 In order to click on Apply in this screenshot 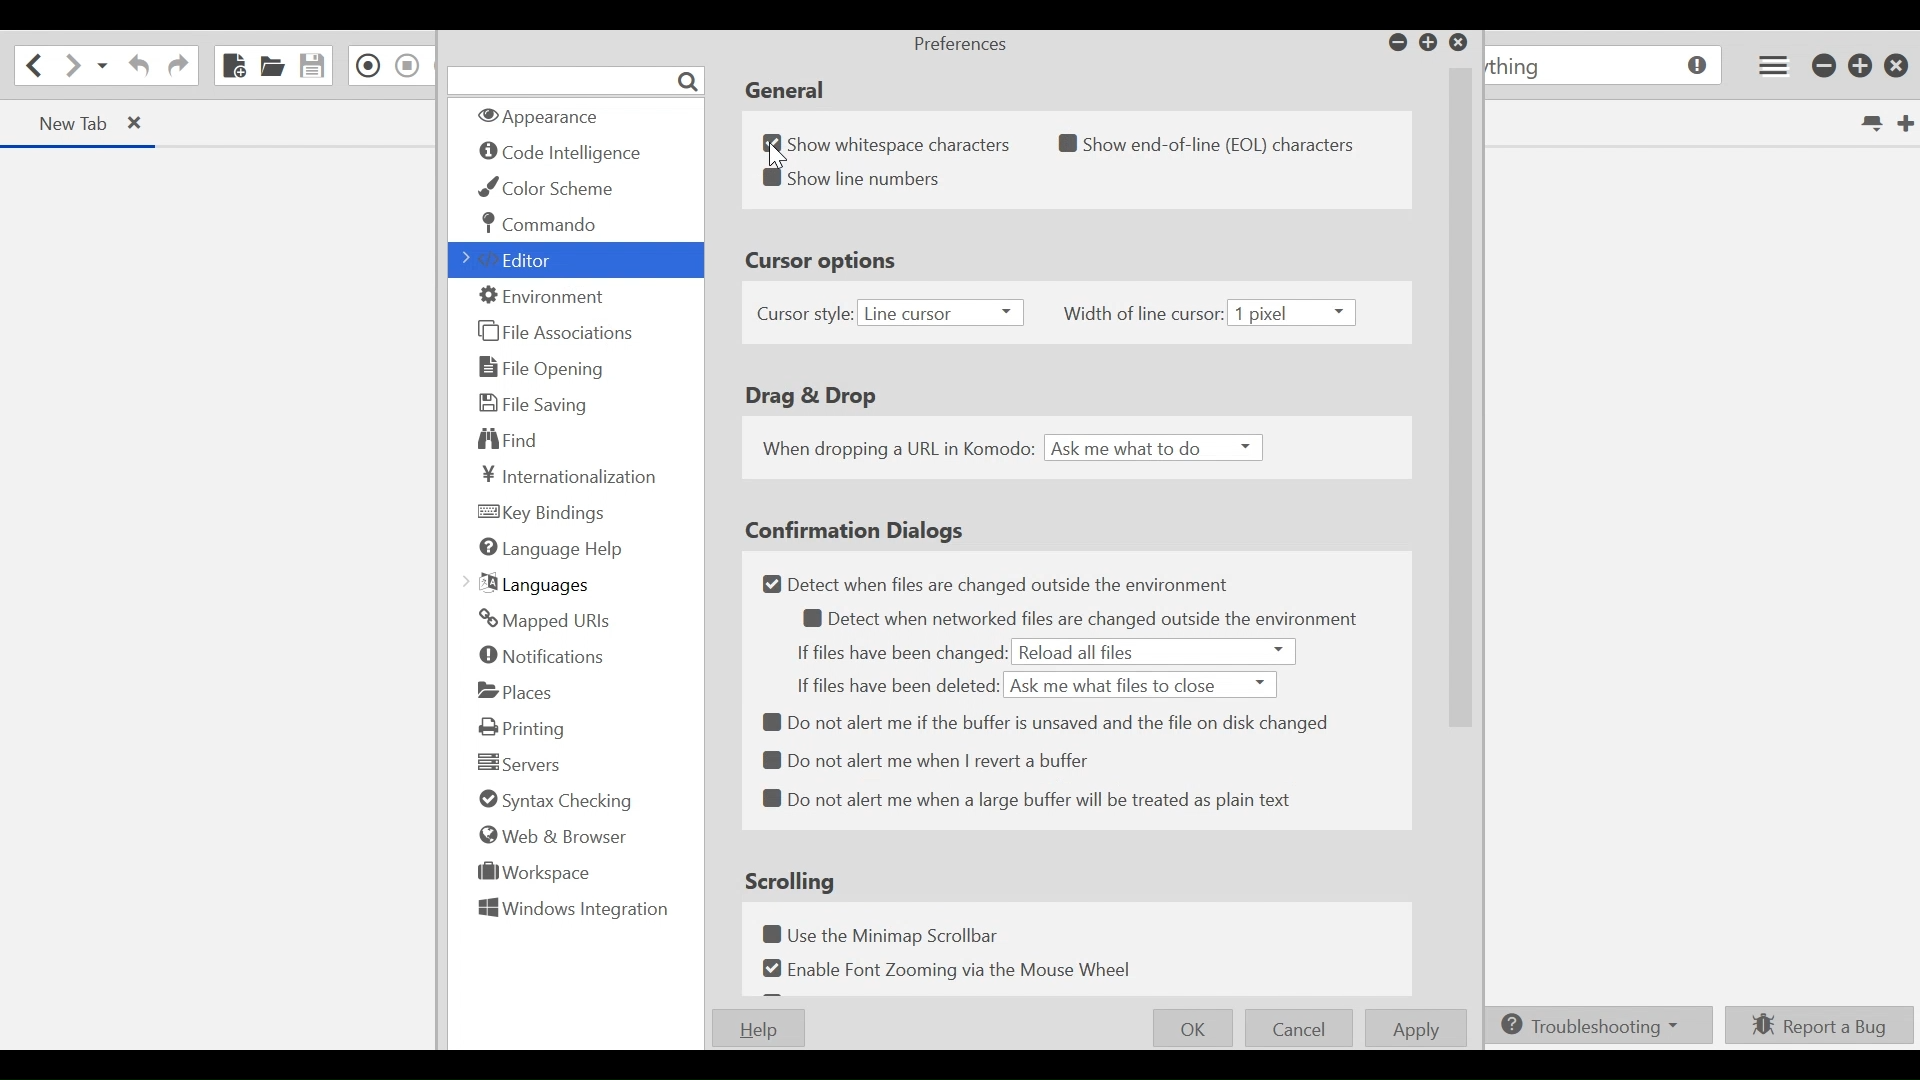, I will do `click(1415, 1028)`.